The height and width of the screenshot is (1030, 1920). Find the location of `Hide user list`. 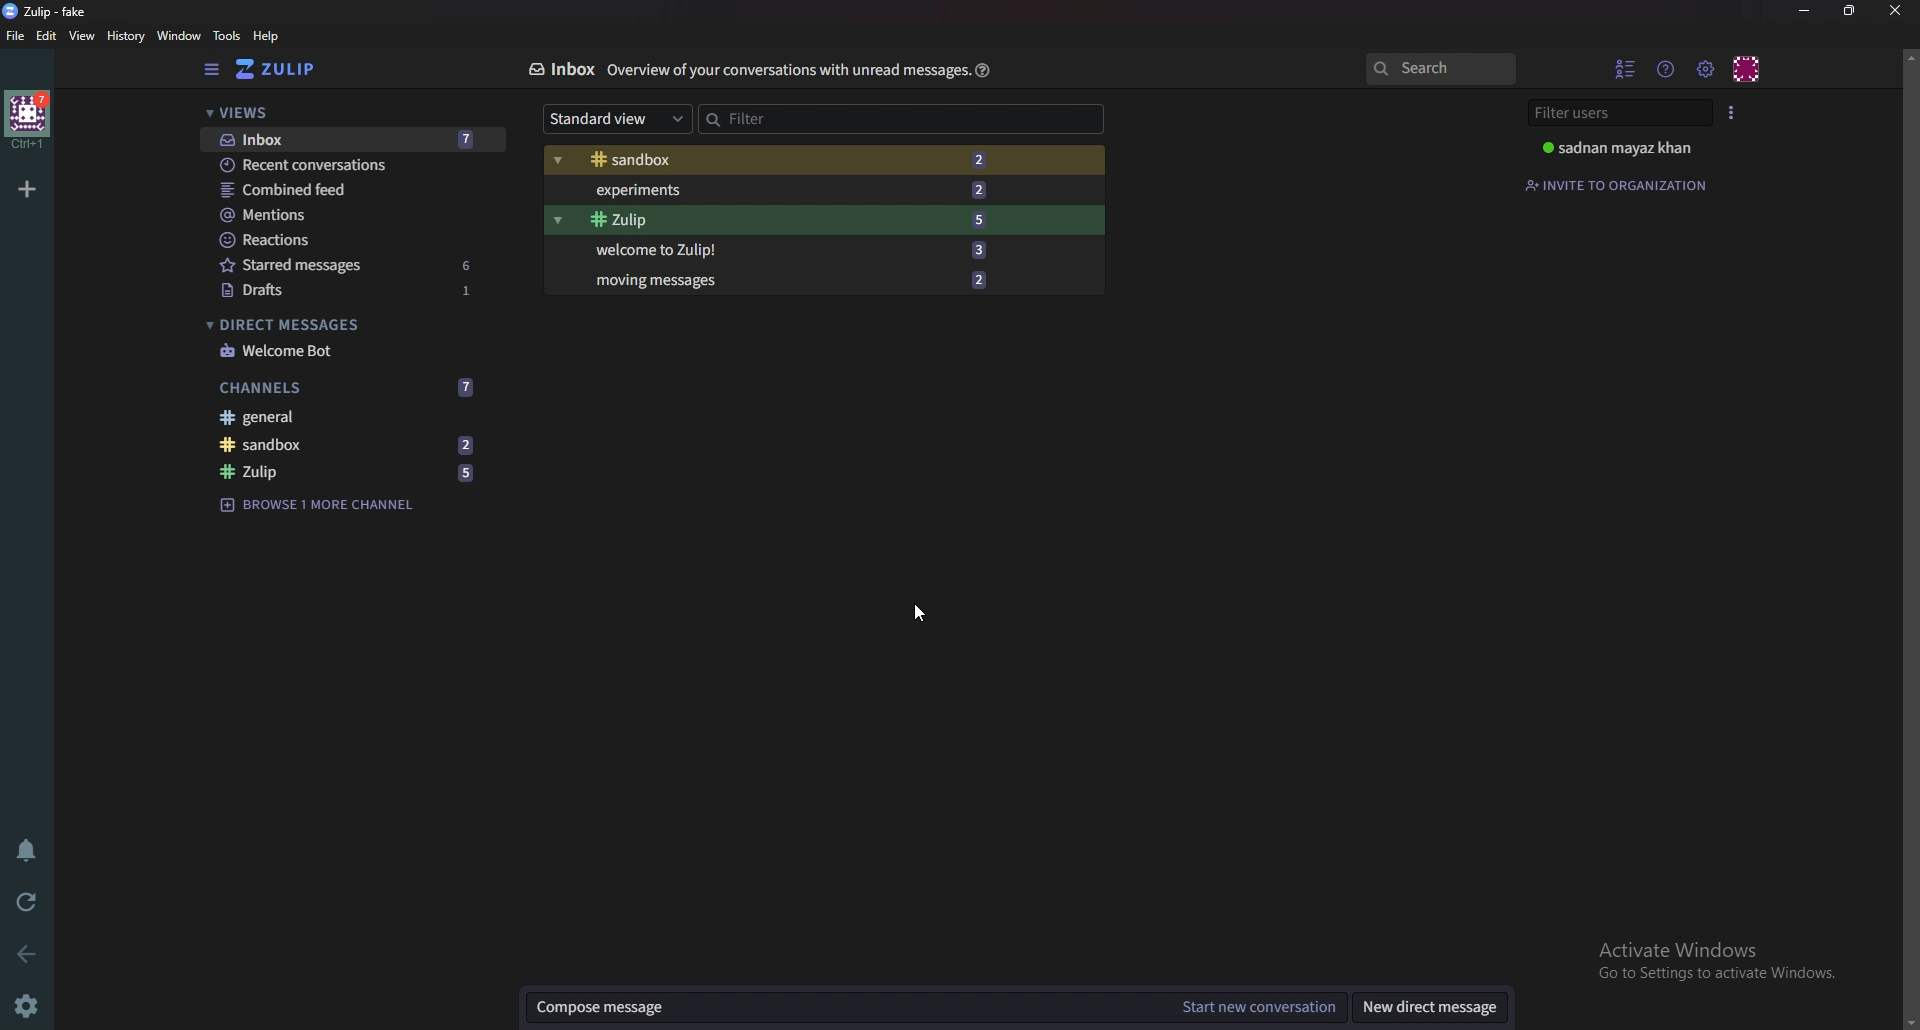

Hide user list is located at coordinates (1628, 69).